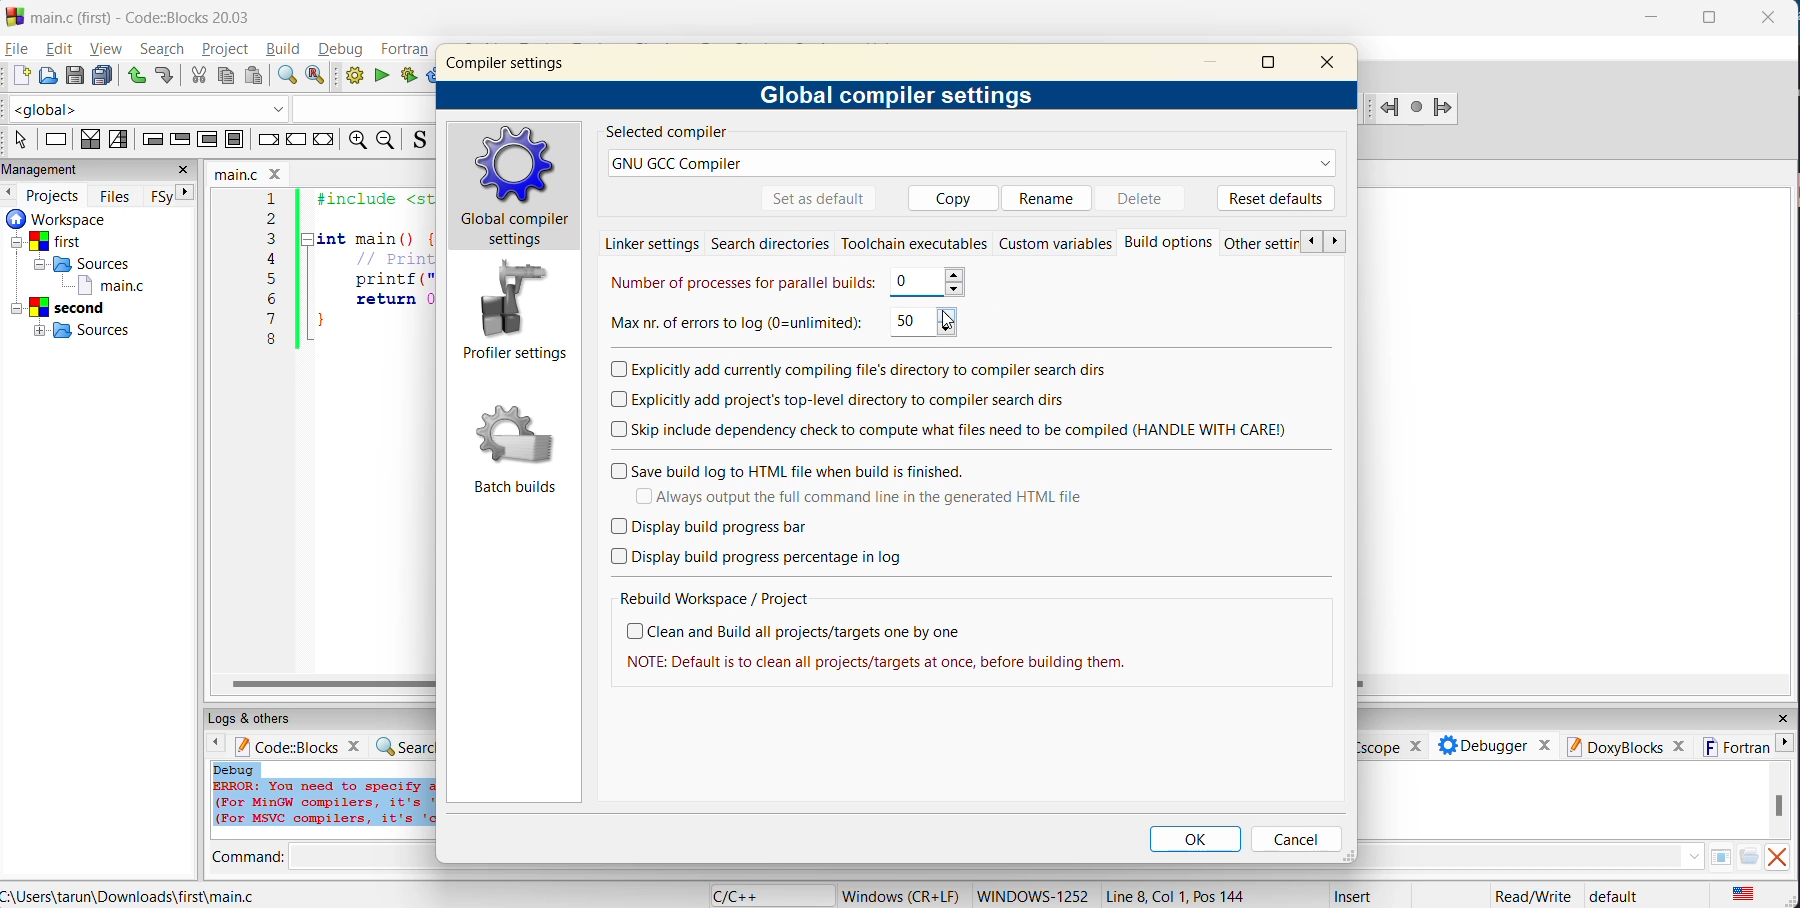 This screenshot has width=1800, height=908. What do you see at coordinates (385, 140) in the screenshot?
I see `zoom out` at bounding box center [385, 140].